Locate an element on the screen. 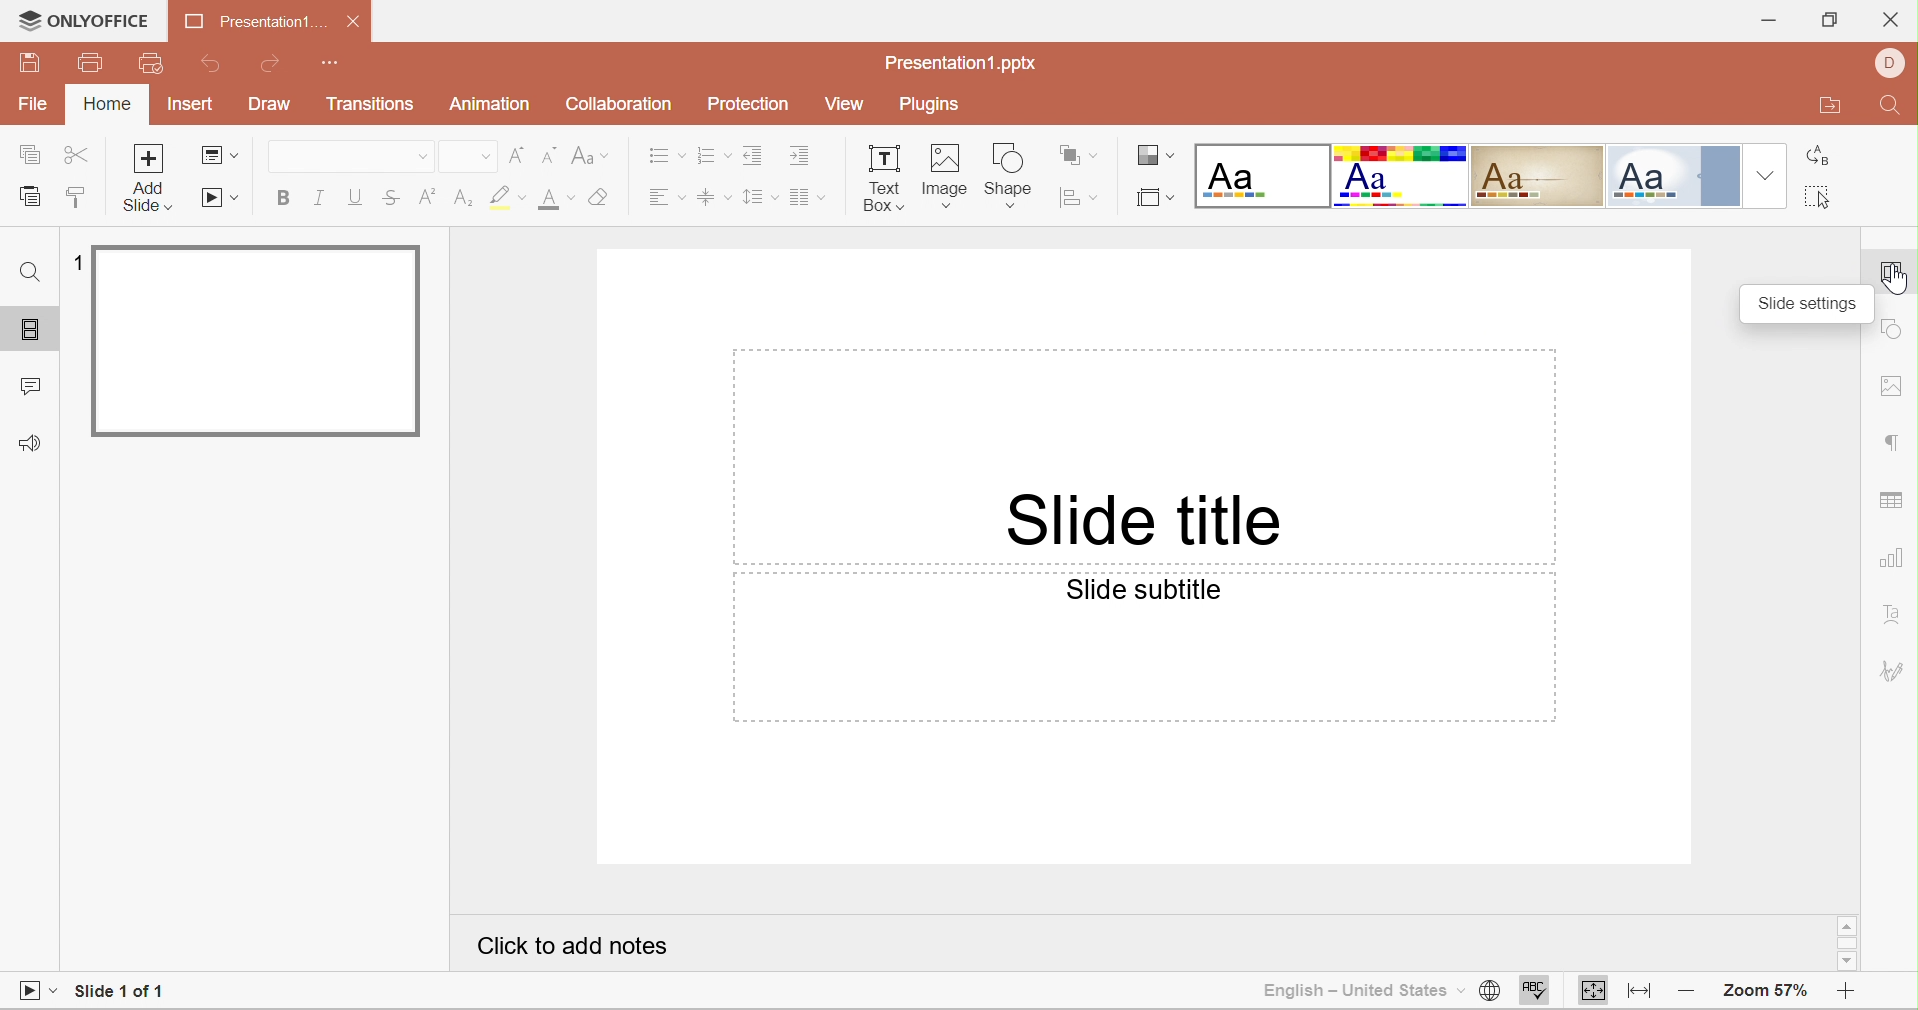 The height and width of the screenshot is (1010, 1918). File is located at coordinates (39, 106).